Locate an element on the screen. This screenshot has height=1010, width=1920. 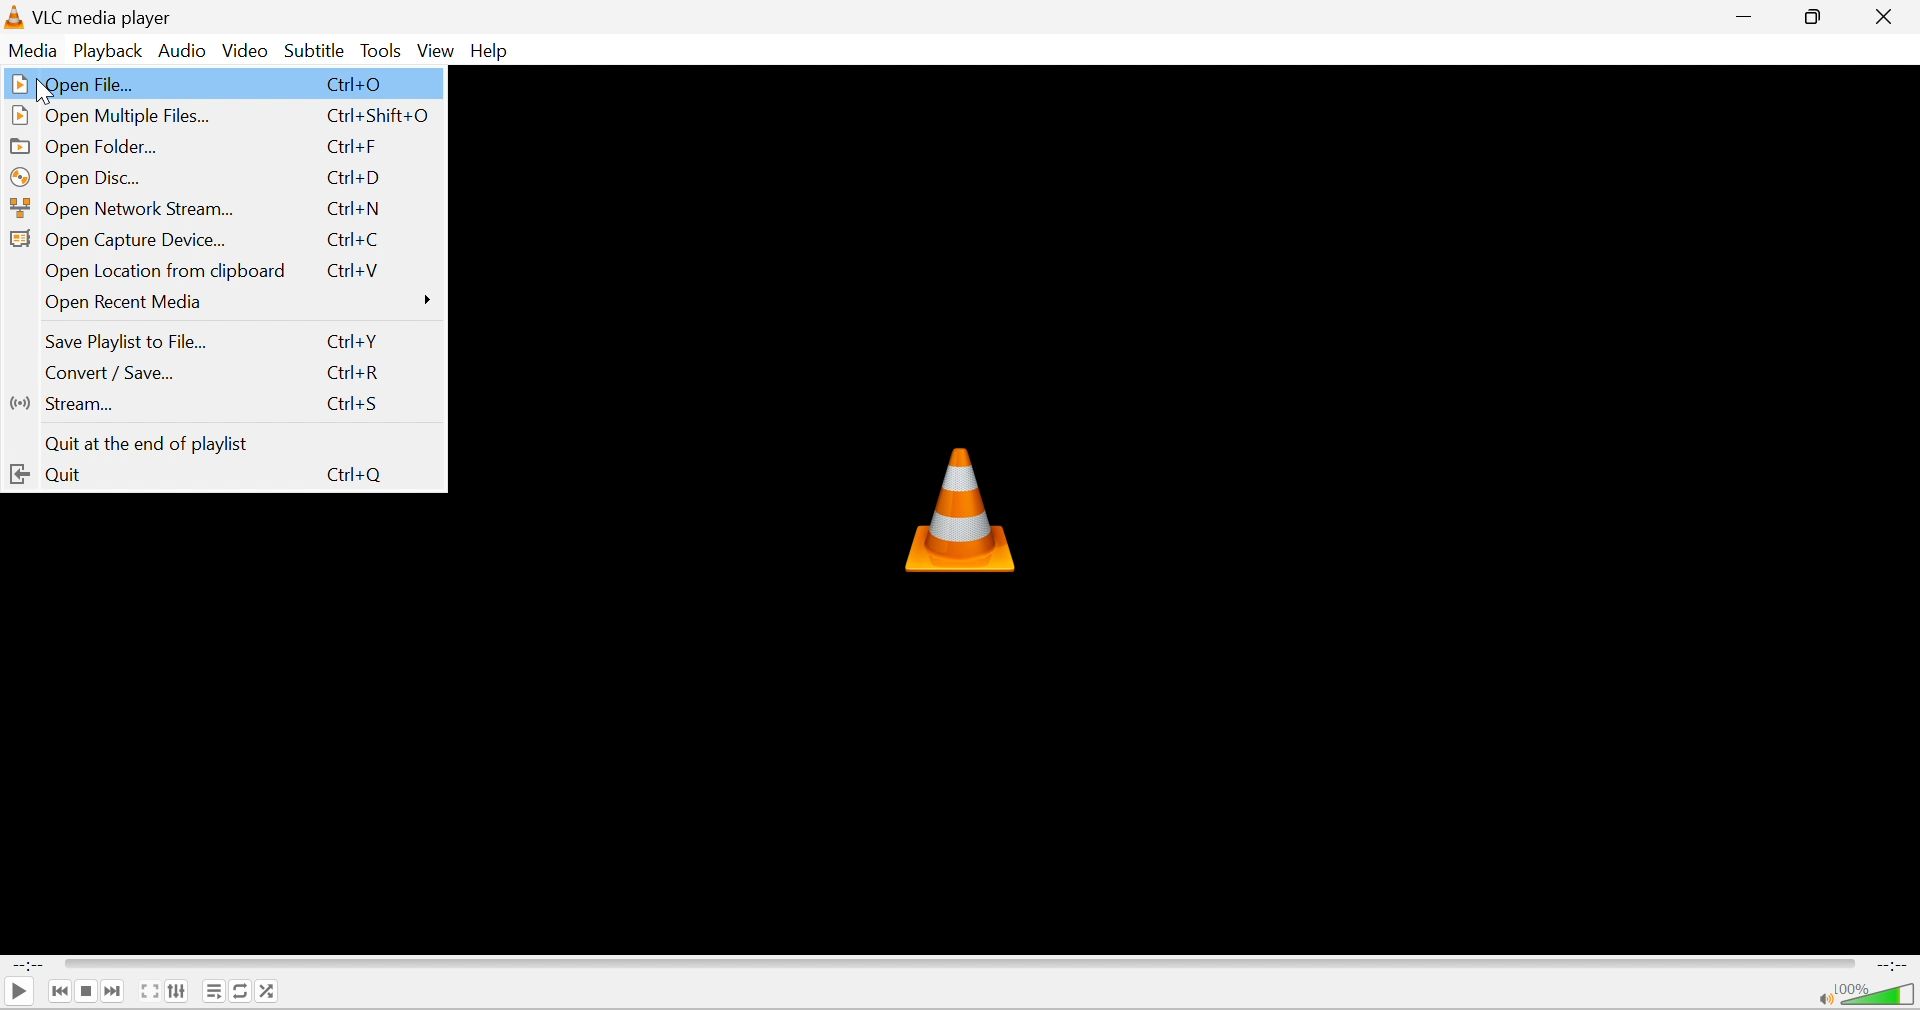
Ctrl + Q is located at coordinates (352, 471).